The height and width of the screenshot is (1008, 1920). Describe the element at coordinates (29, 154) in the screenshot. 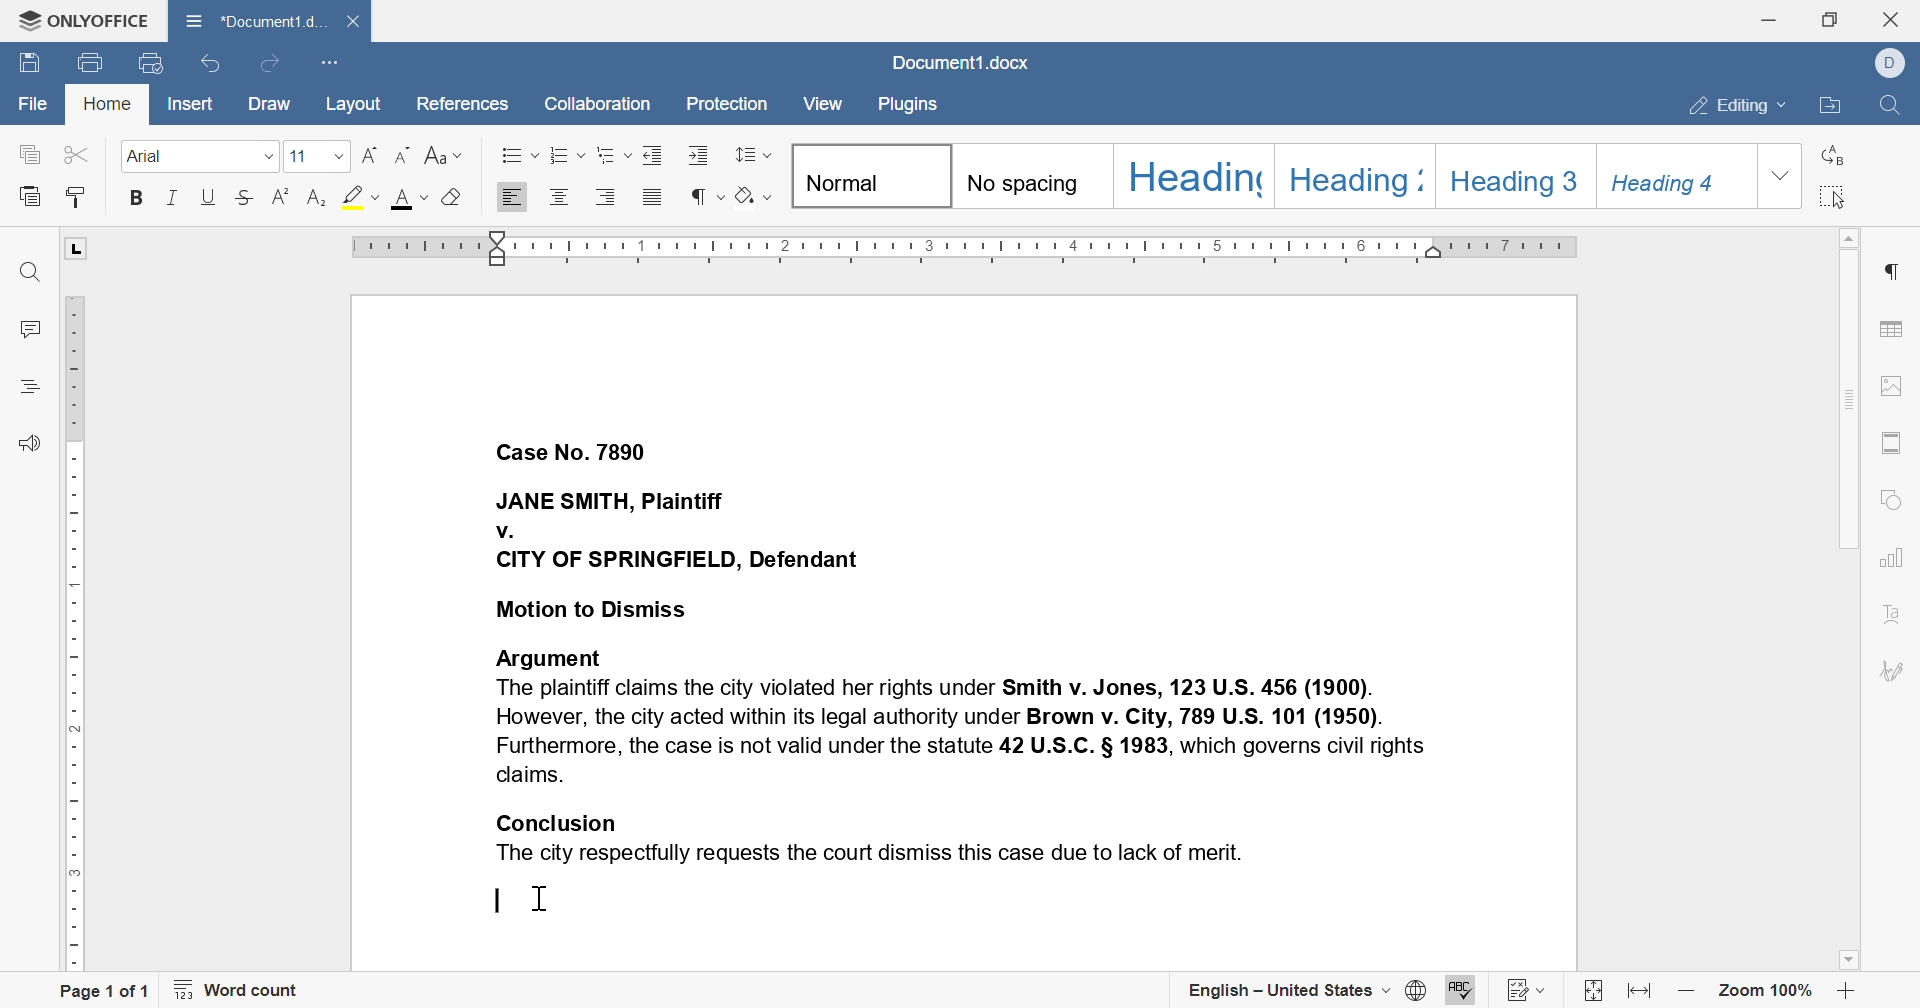

I see `copy` at that location.